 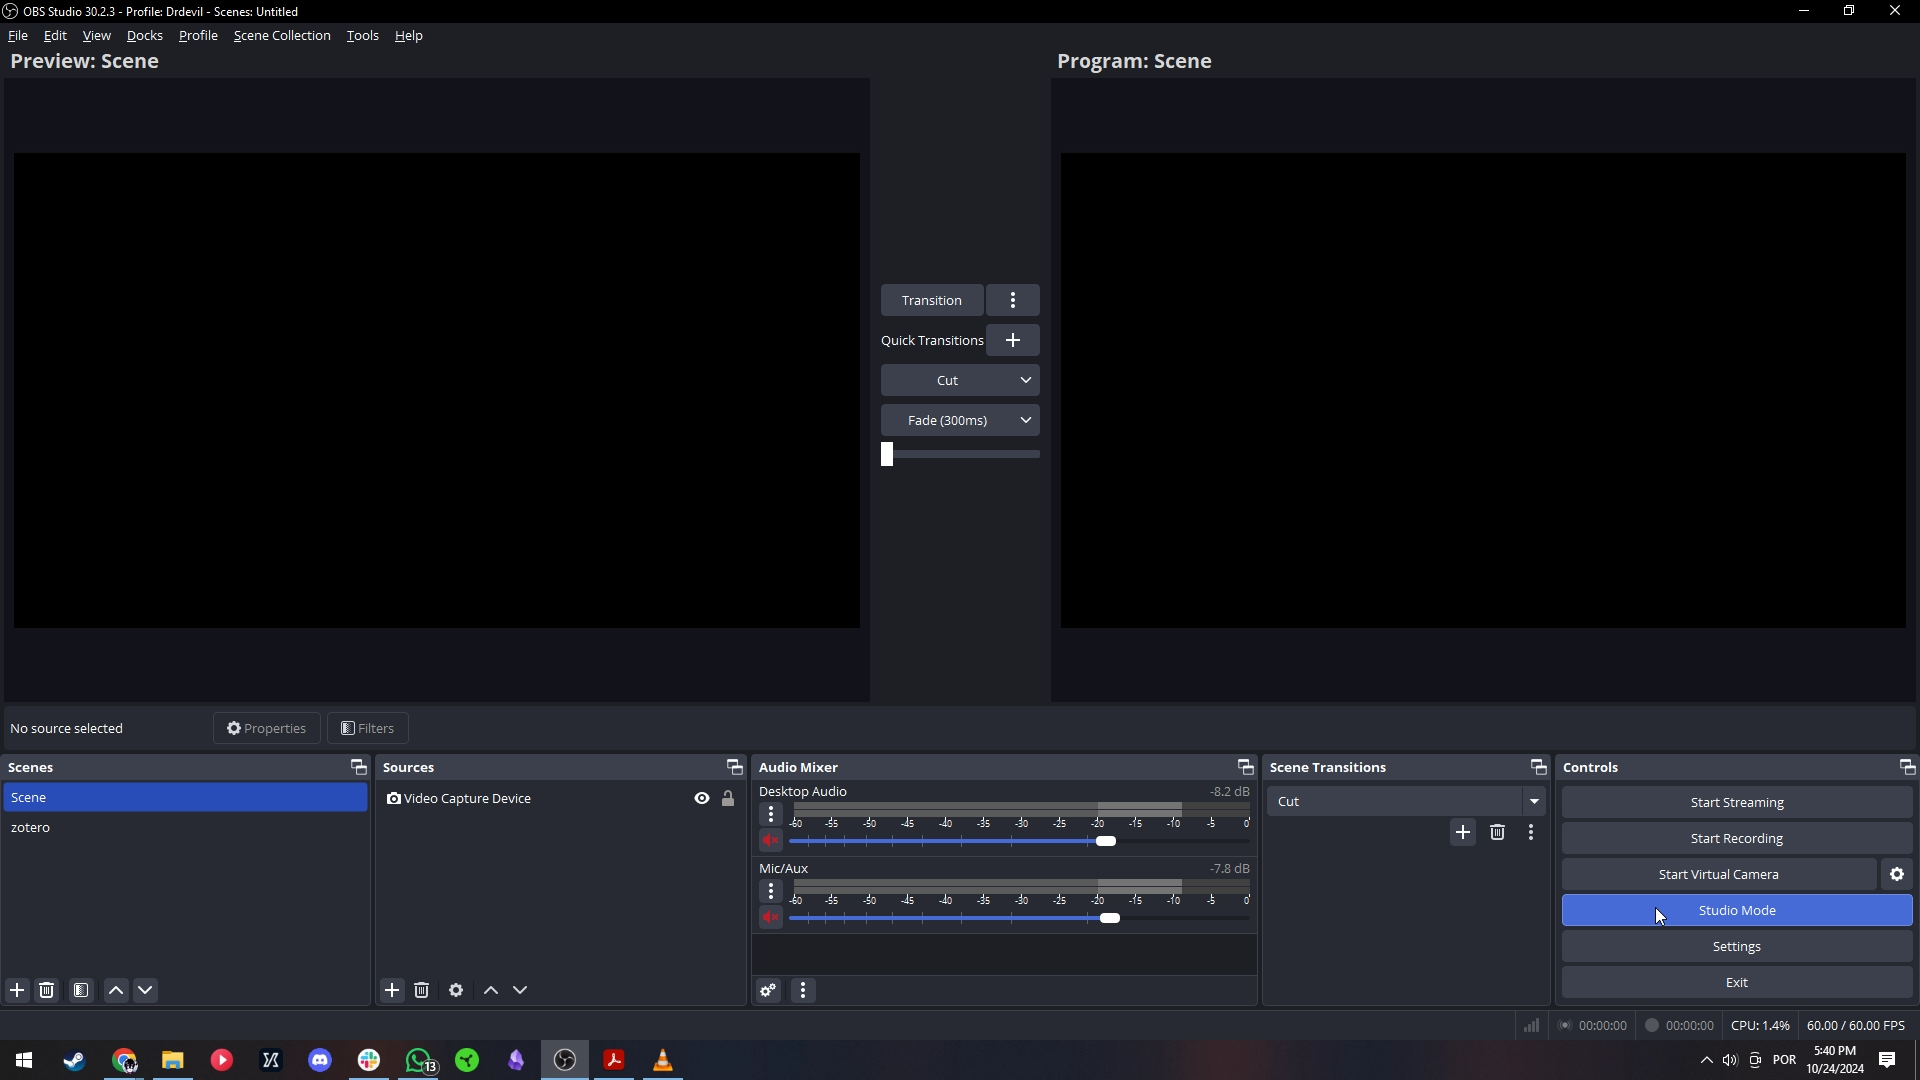 I want to click on Exit, so click(x=1740, y=982).